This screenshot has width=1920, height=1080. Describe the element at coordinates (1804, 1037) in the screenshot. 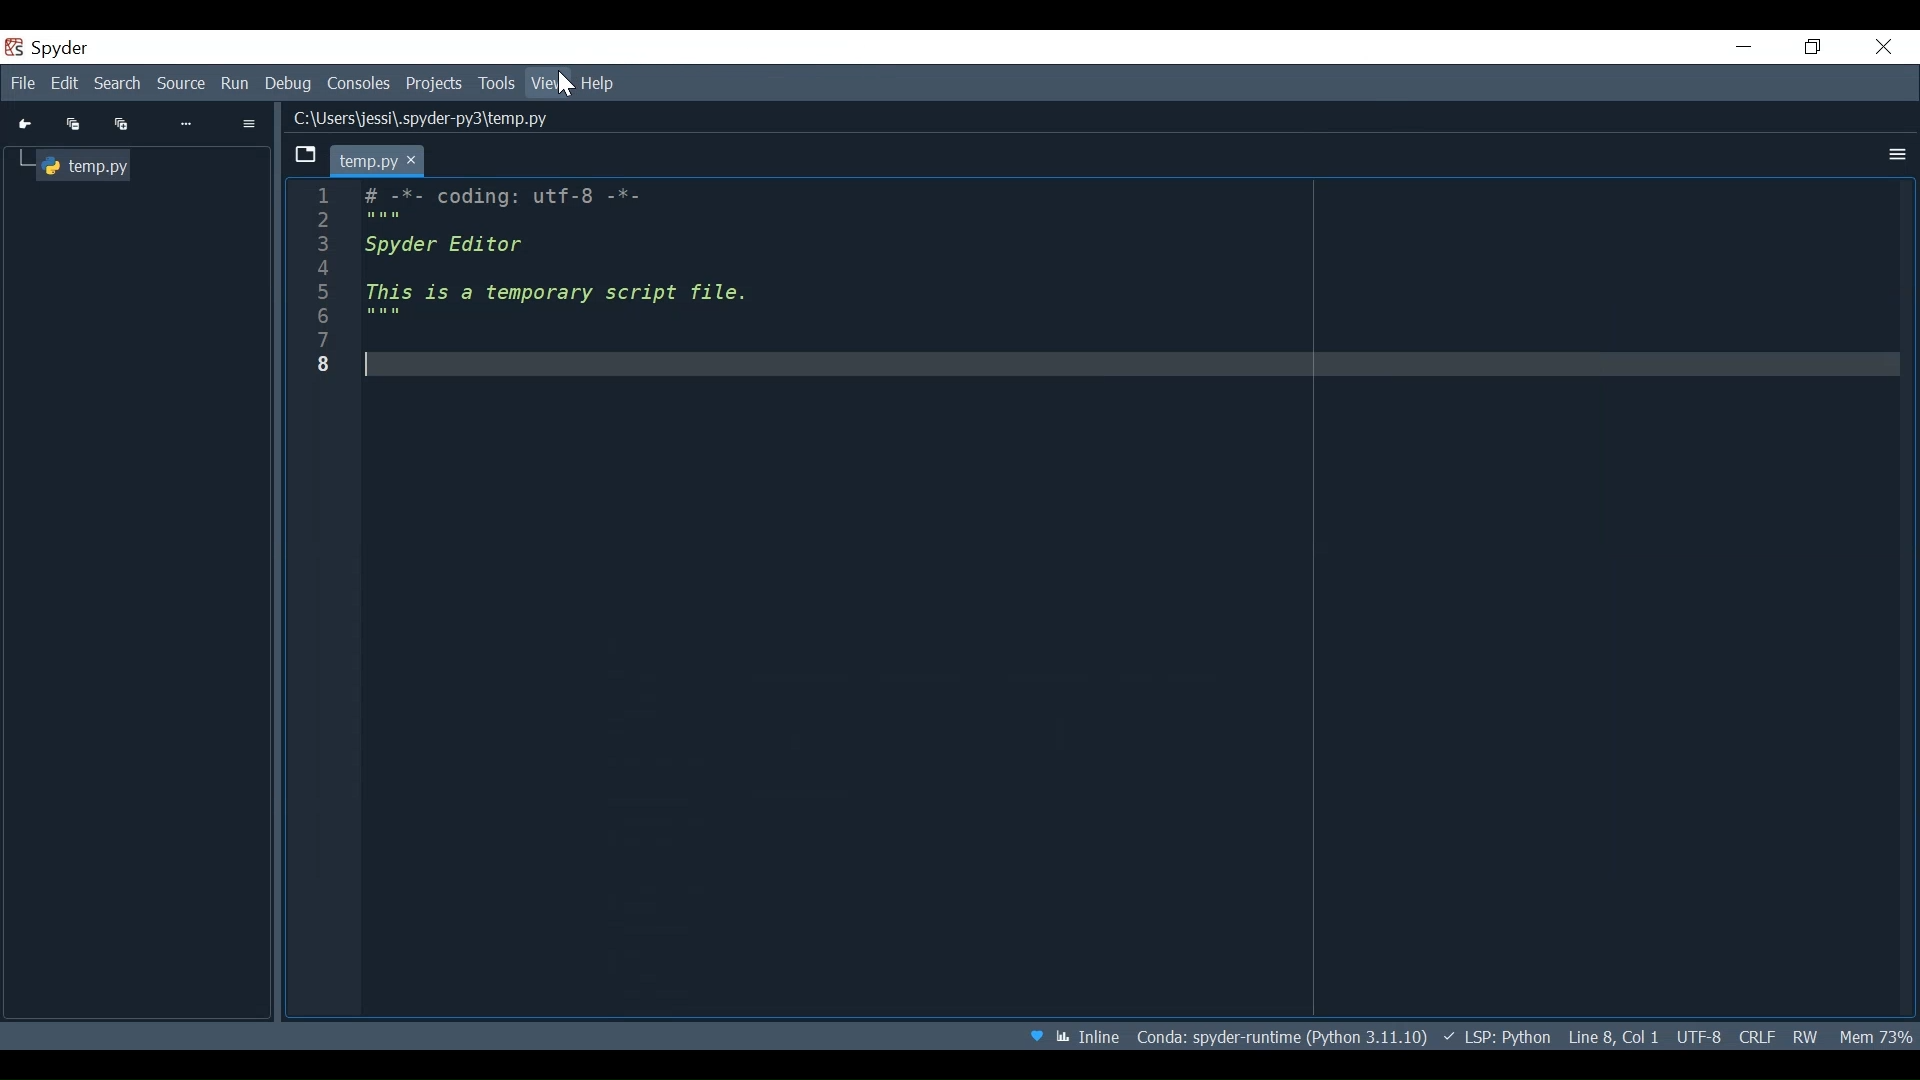

I see `File Permissions` at that location.